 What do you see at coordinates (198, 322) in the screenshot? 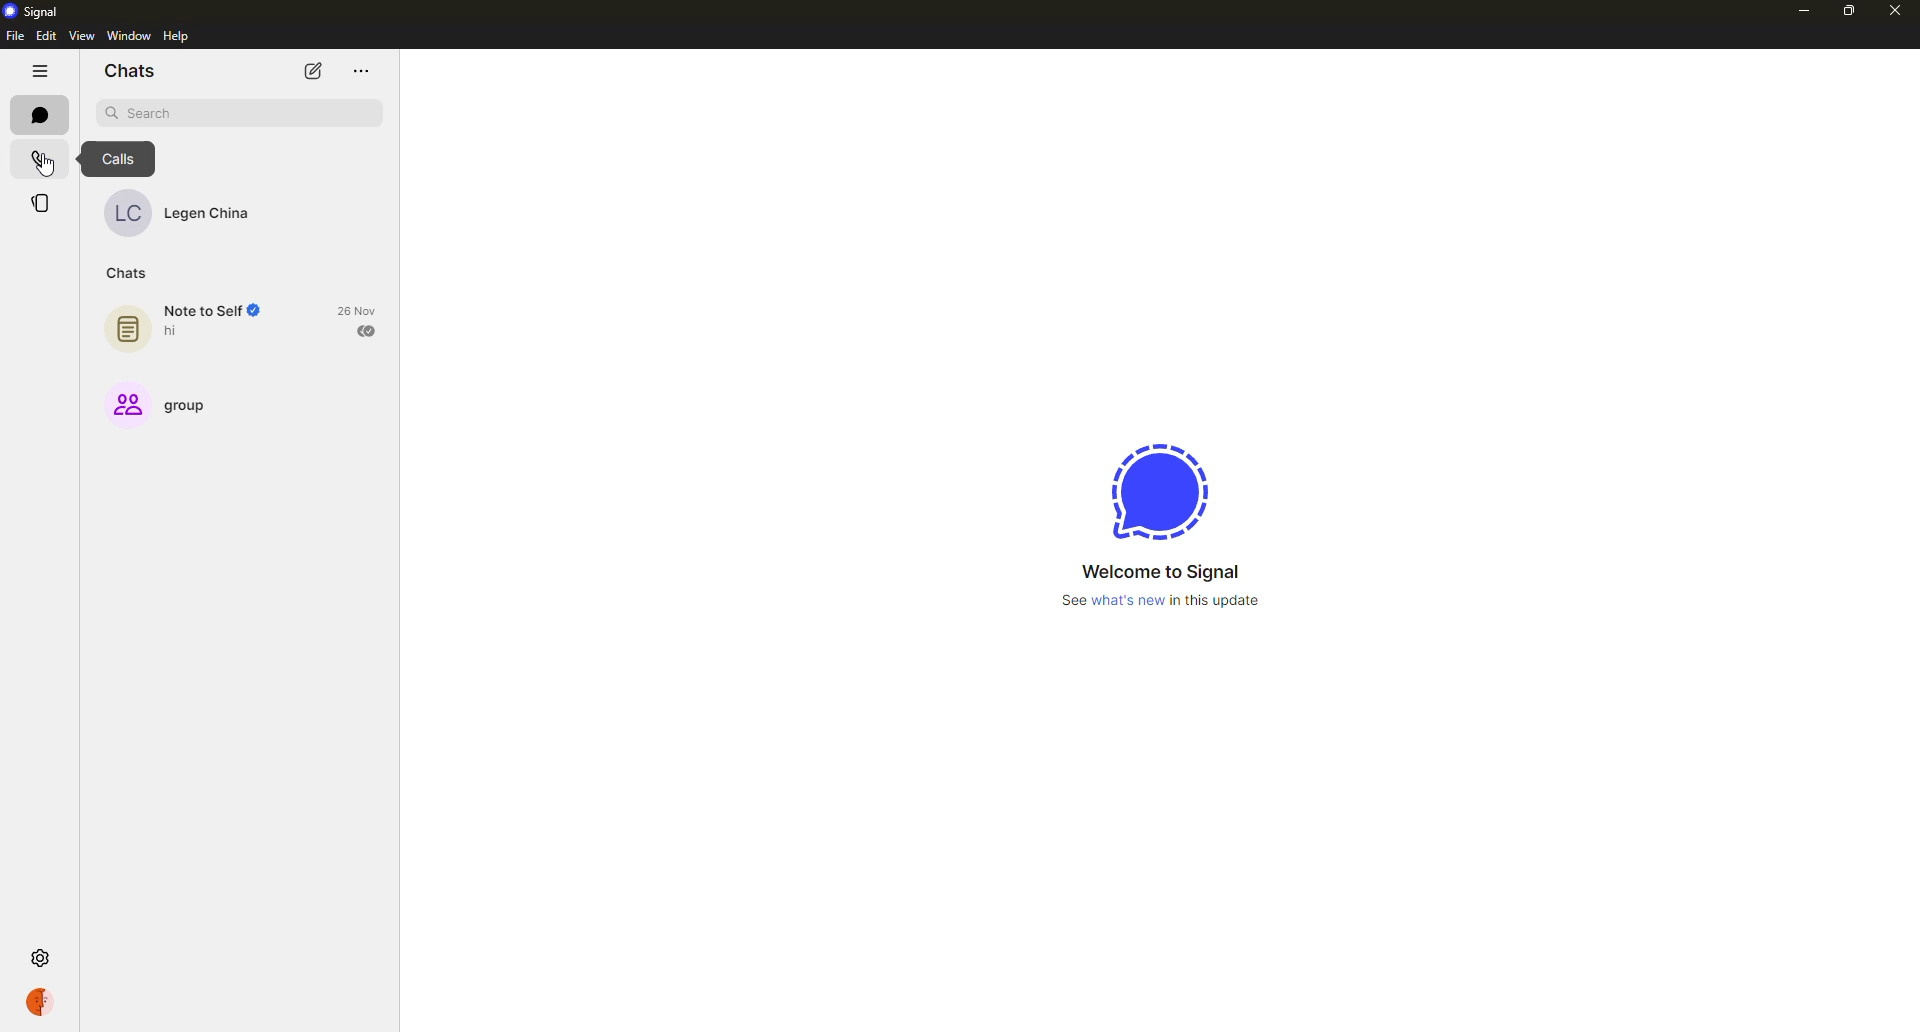
I see `note to self` at bounding box center [198, 322].